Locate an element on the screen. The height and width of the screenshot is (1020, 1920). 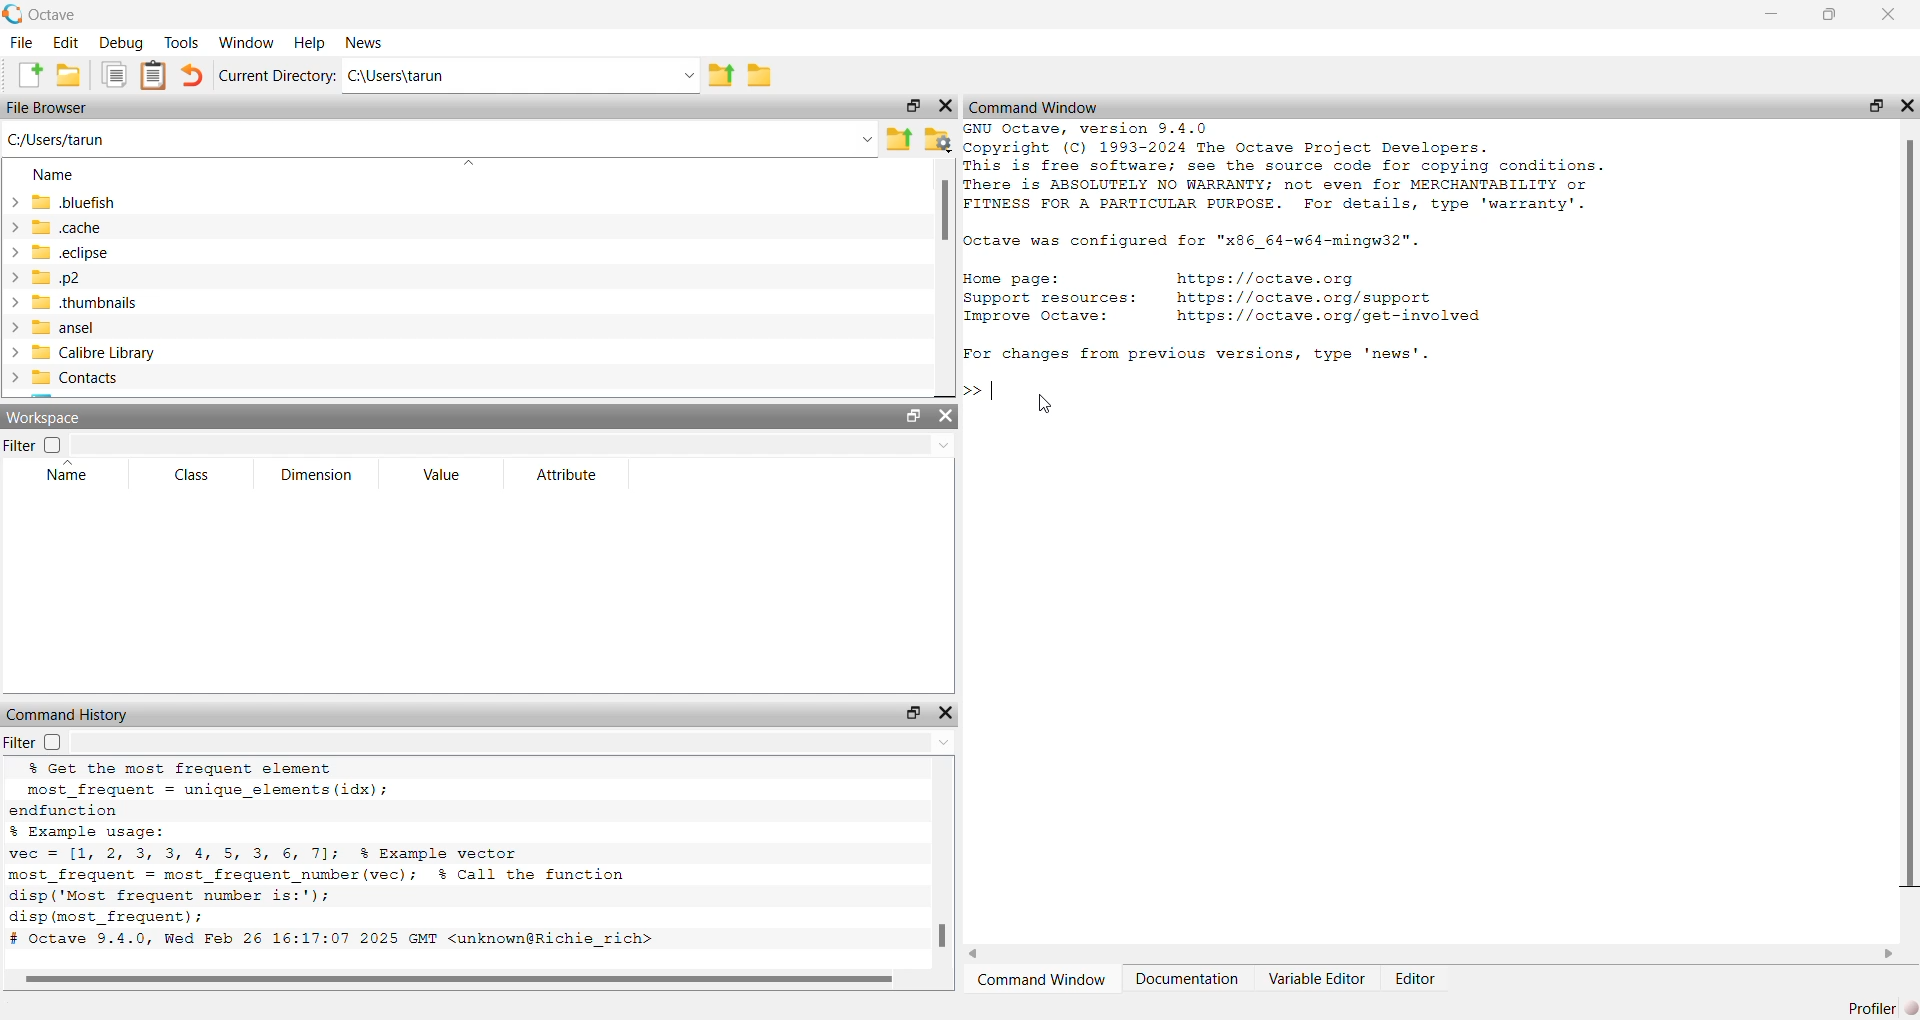
Current Directory: is located at coordinates (278, 74).